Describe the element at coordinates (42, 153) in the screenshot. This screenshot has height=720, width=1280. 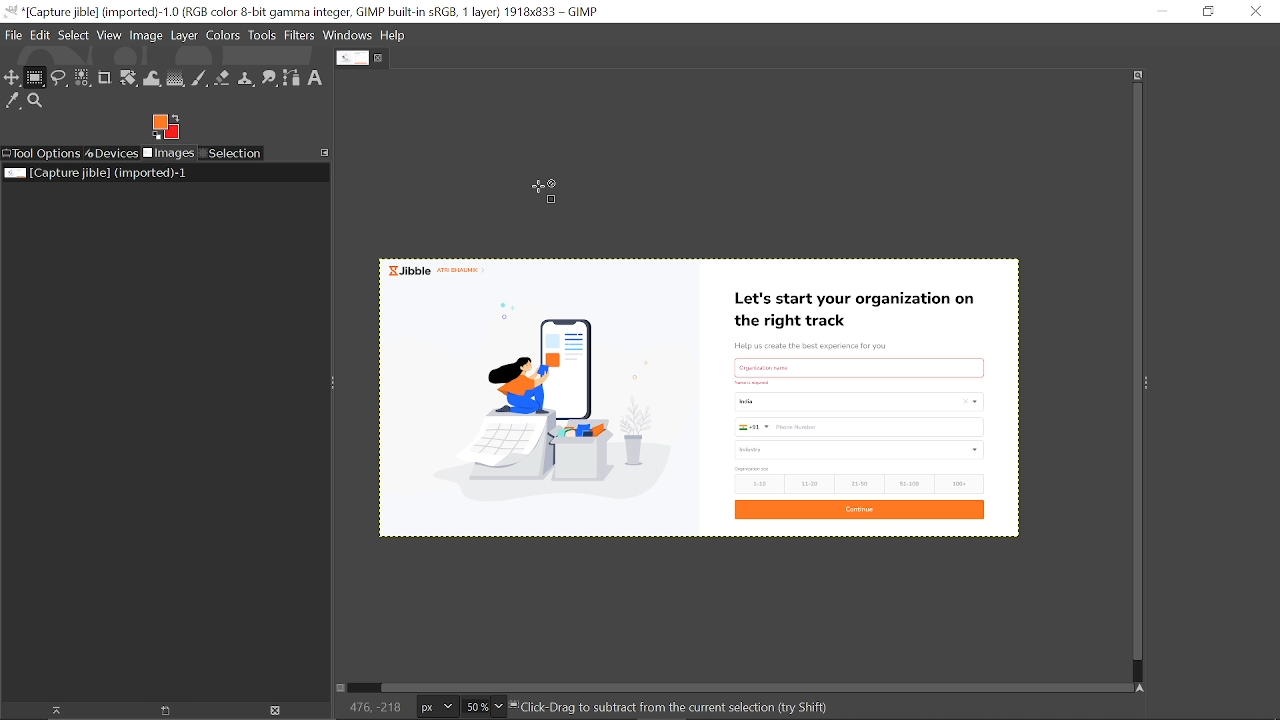
I see `Tool options` at that location.